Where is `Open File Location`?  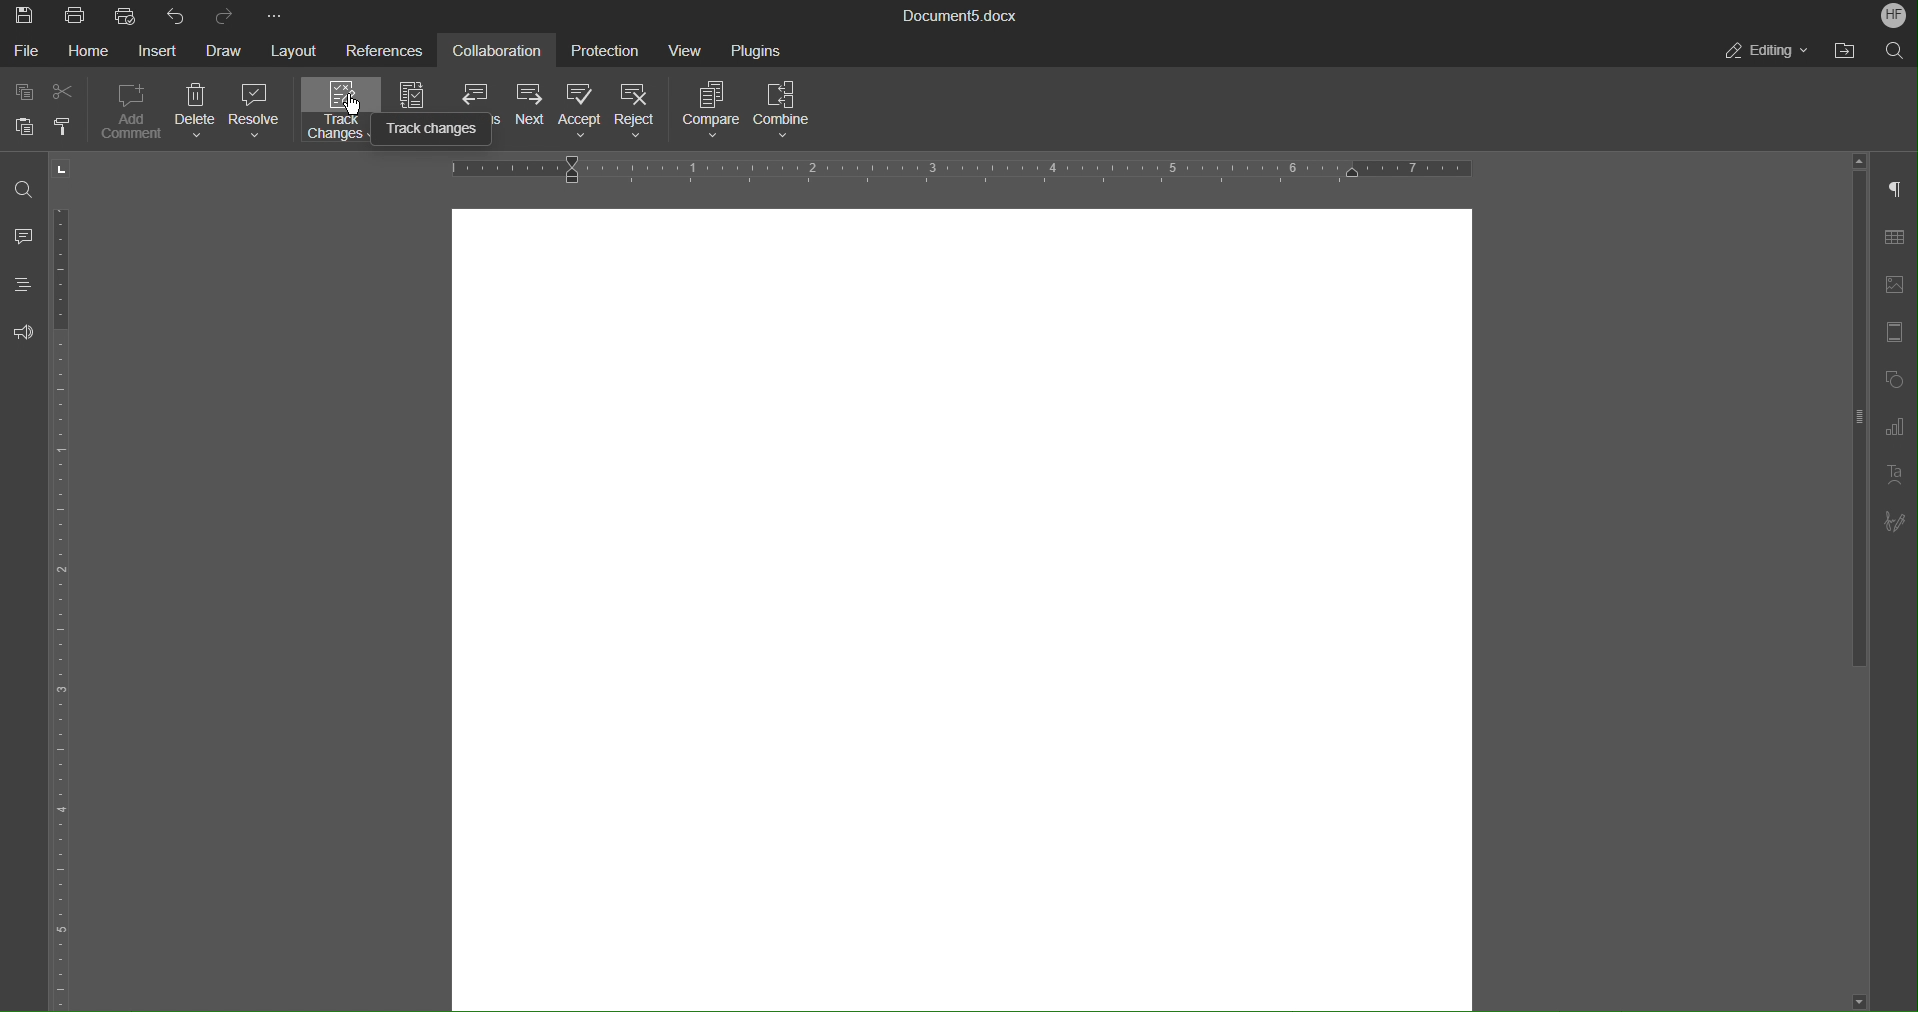 Open File Location is located at coordinates (1837, 51).